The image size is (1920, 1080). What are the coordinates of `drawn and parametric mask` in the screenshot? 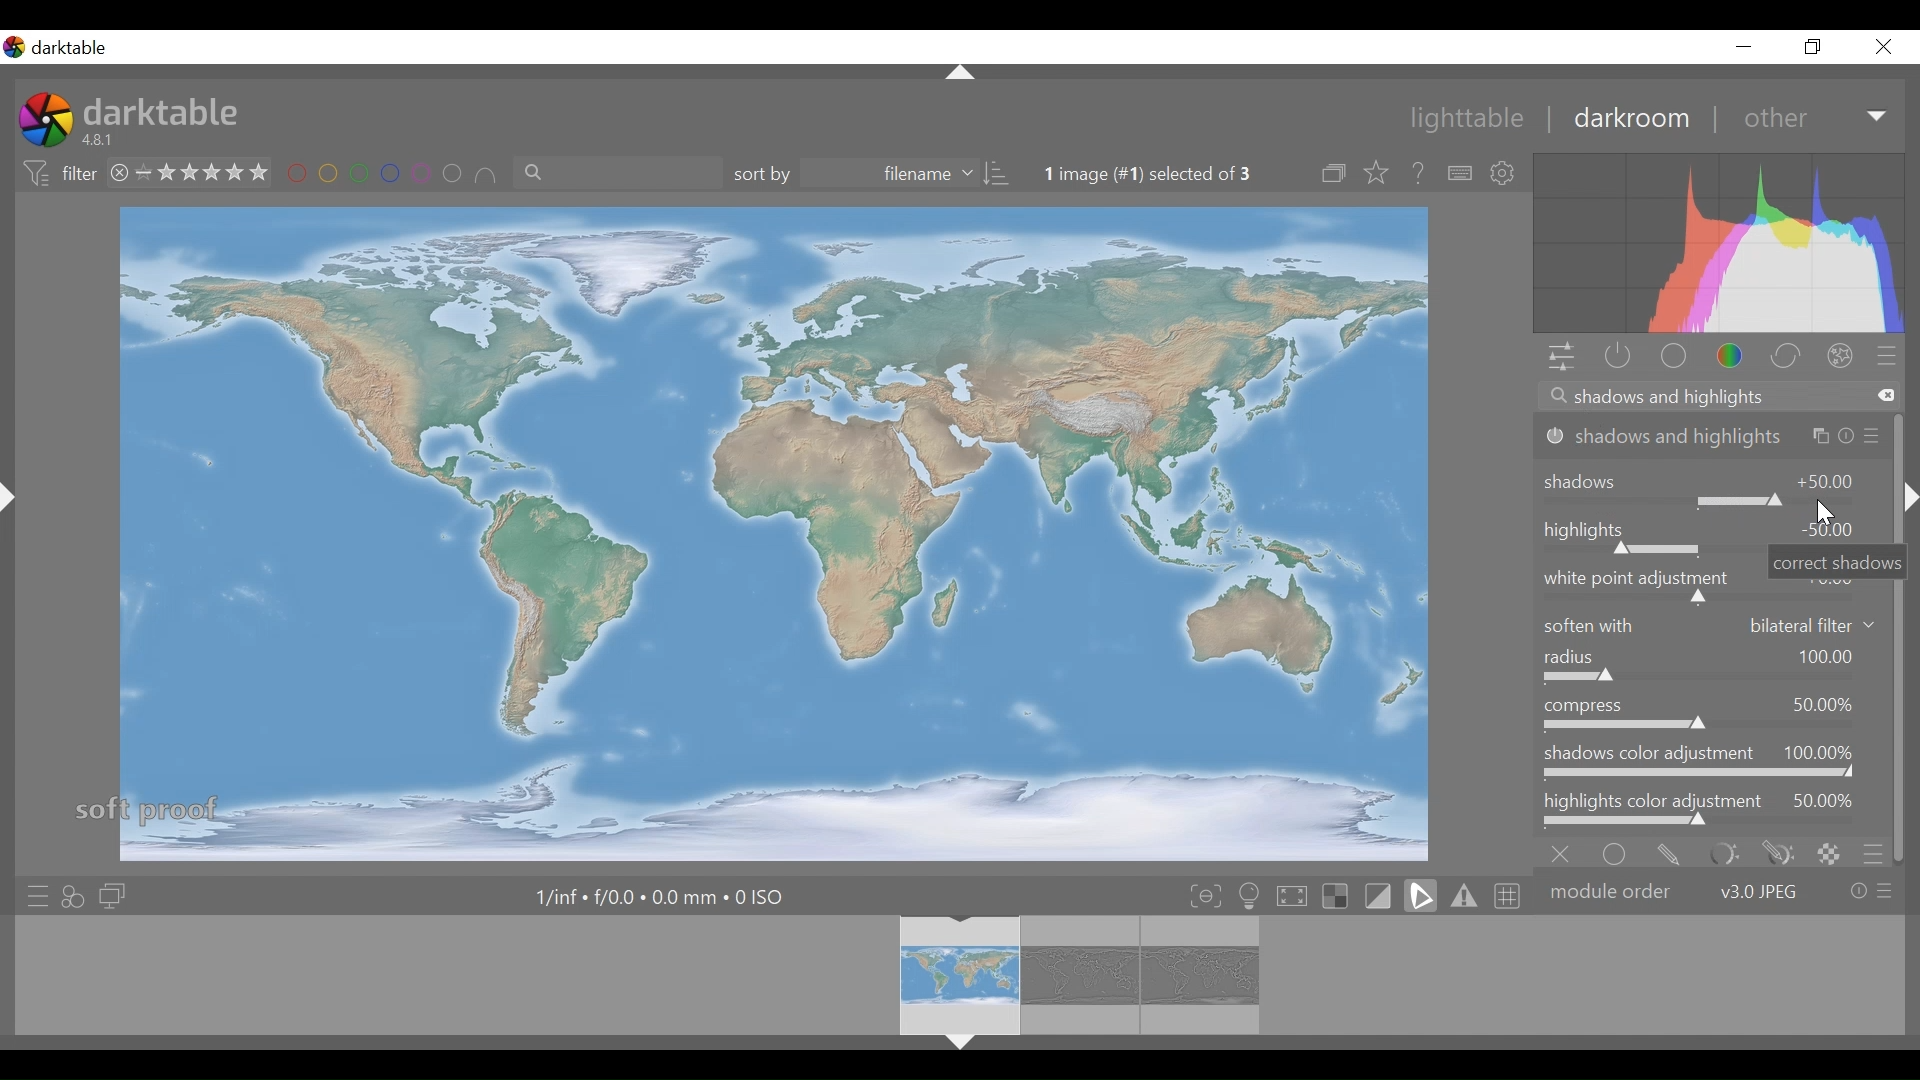 It's located at (1774, 852).